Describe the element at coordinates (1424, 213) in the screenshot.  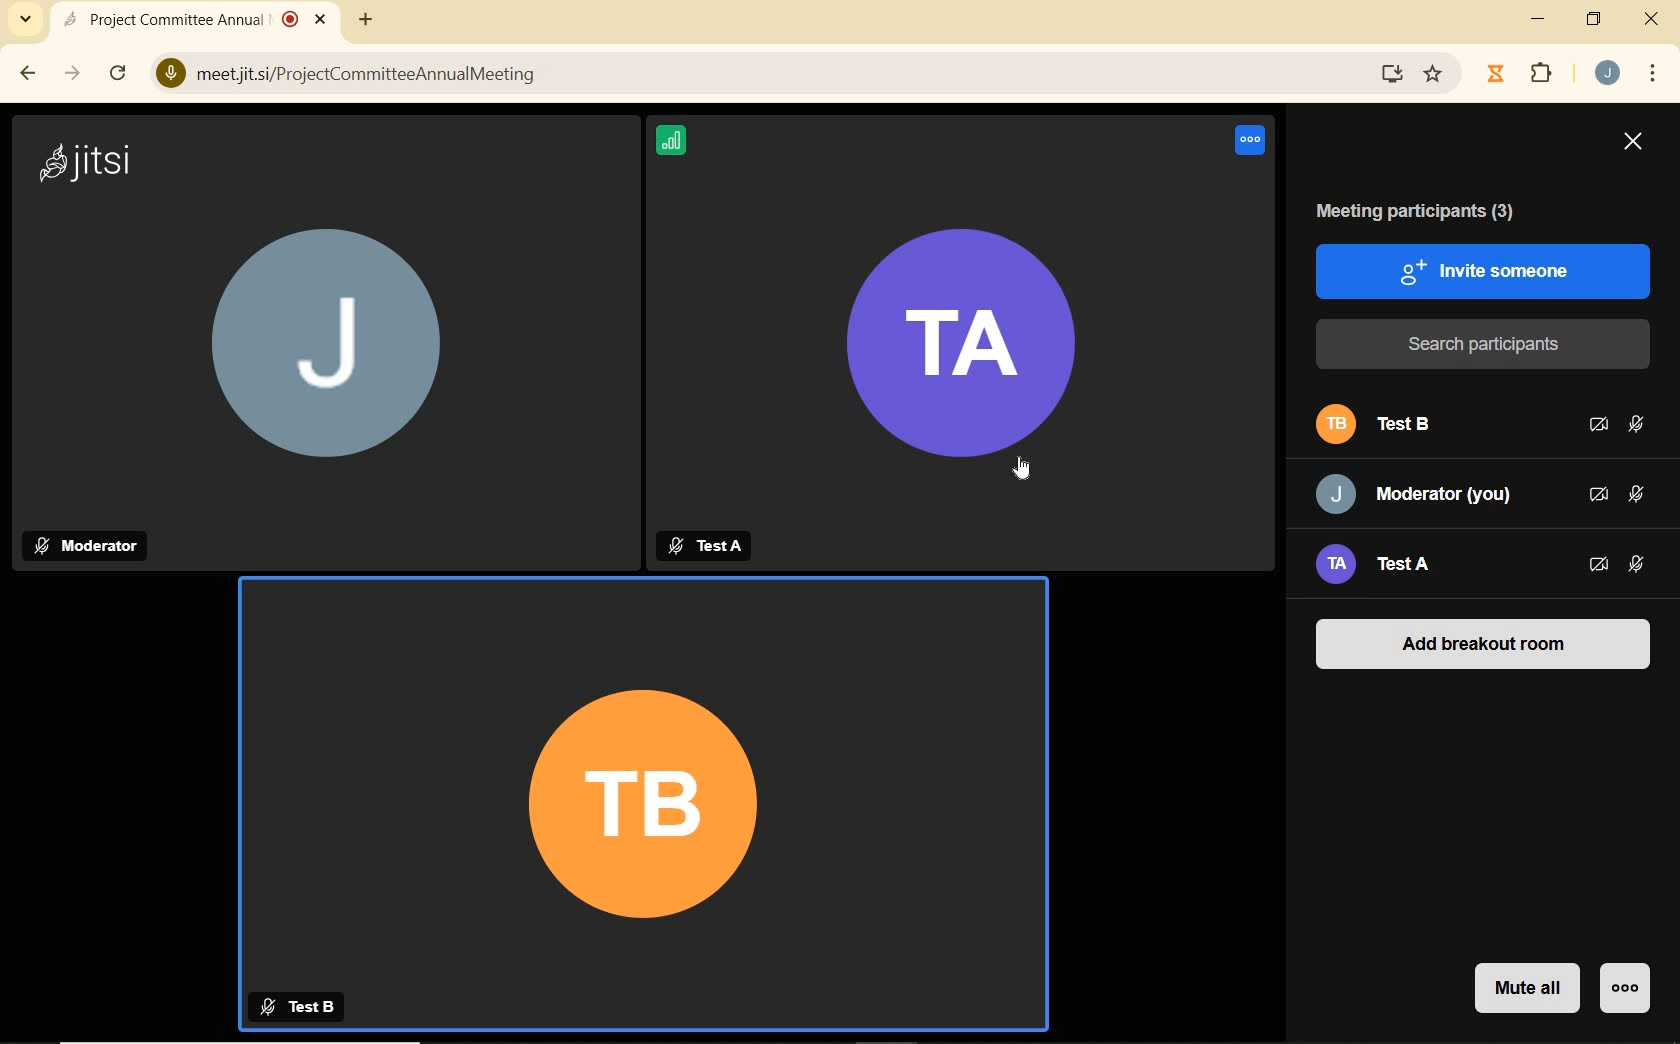
I see `MEETING PARTICIPANTS` at that location.